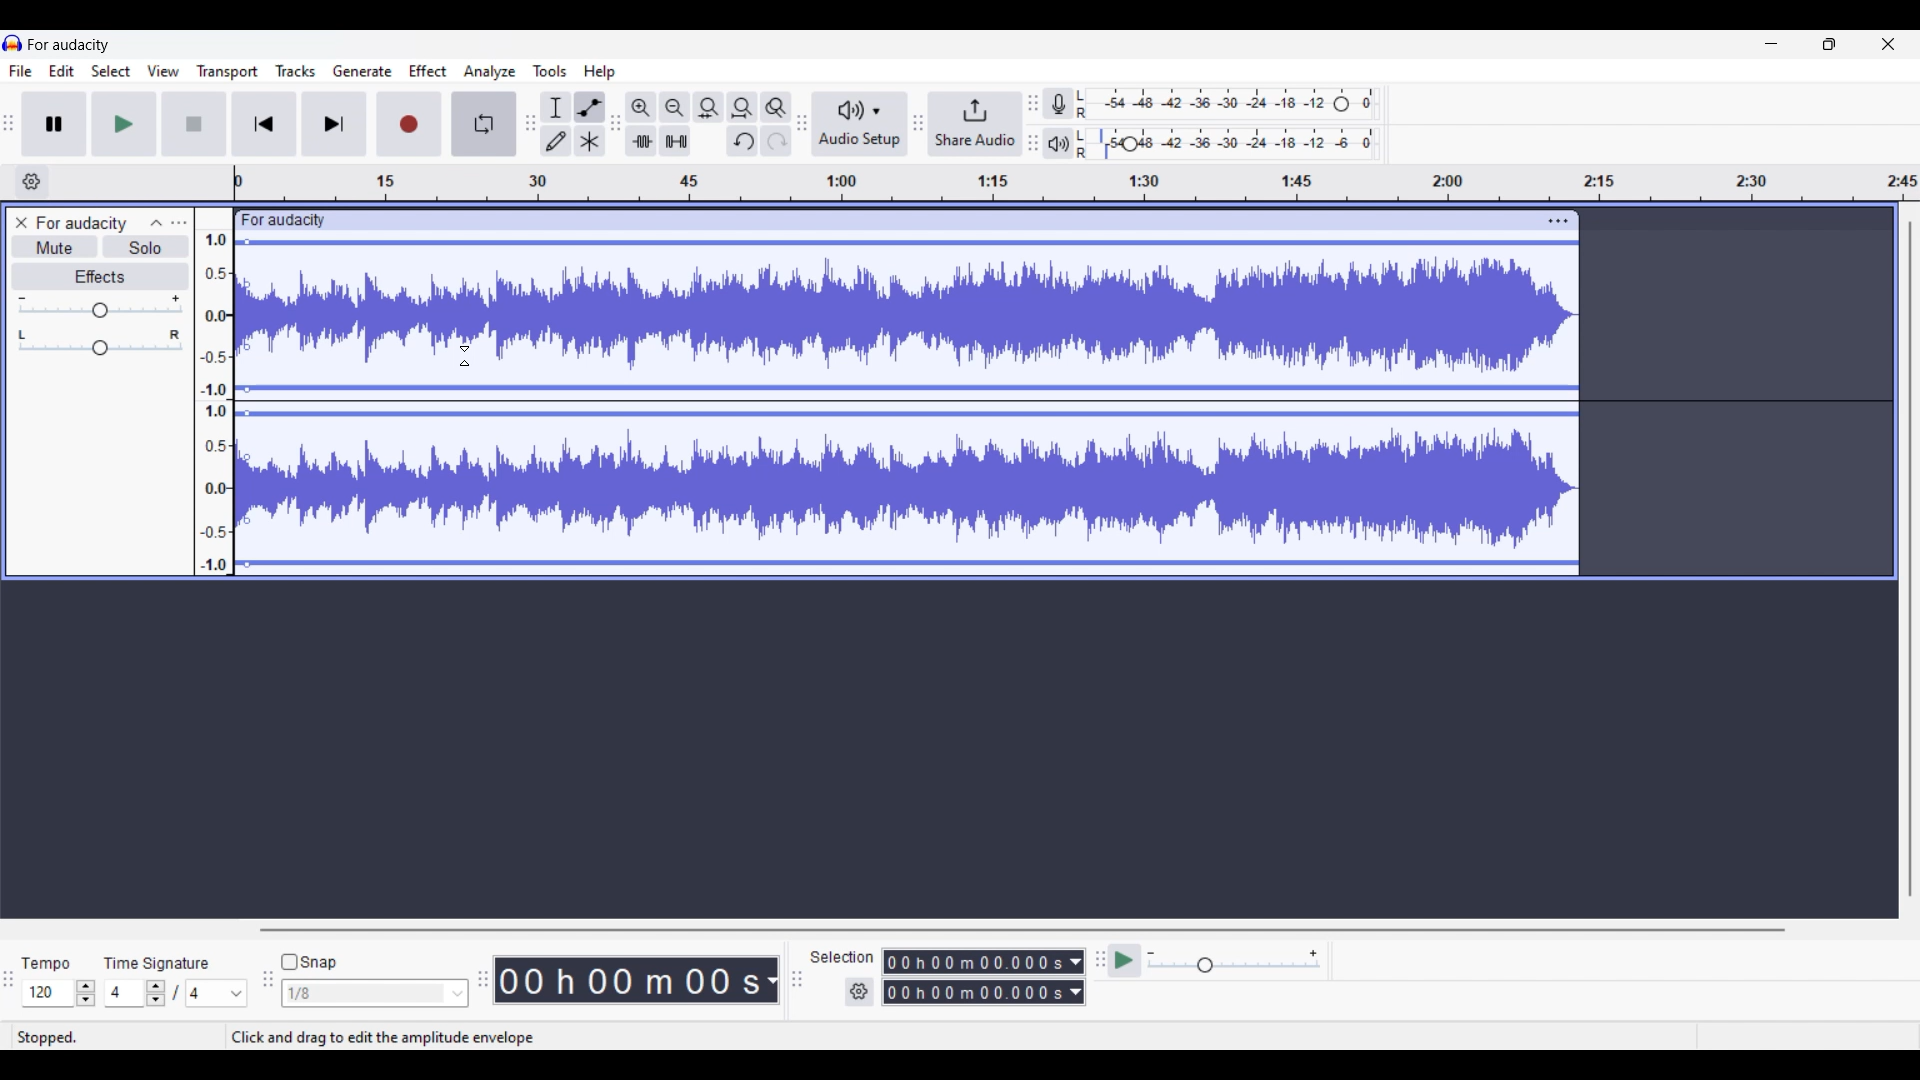  Describe the element at coordinates (33, 182) in the screenshot. I see `Timeline options` at that location.